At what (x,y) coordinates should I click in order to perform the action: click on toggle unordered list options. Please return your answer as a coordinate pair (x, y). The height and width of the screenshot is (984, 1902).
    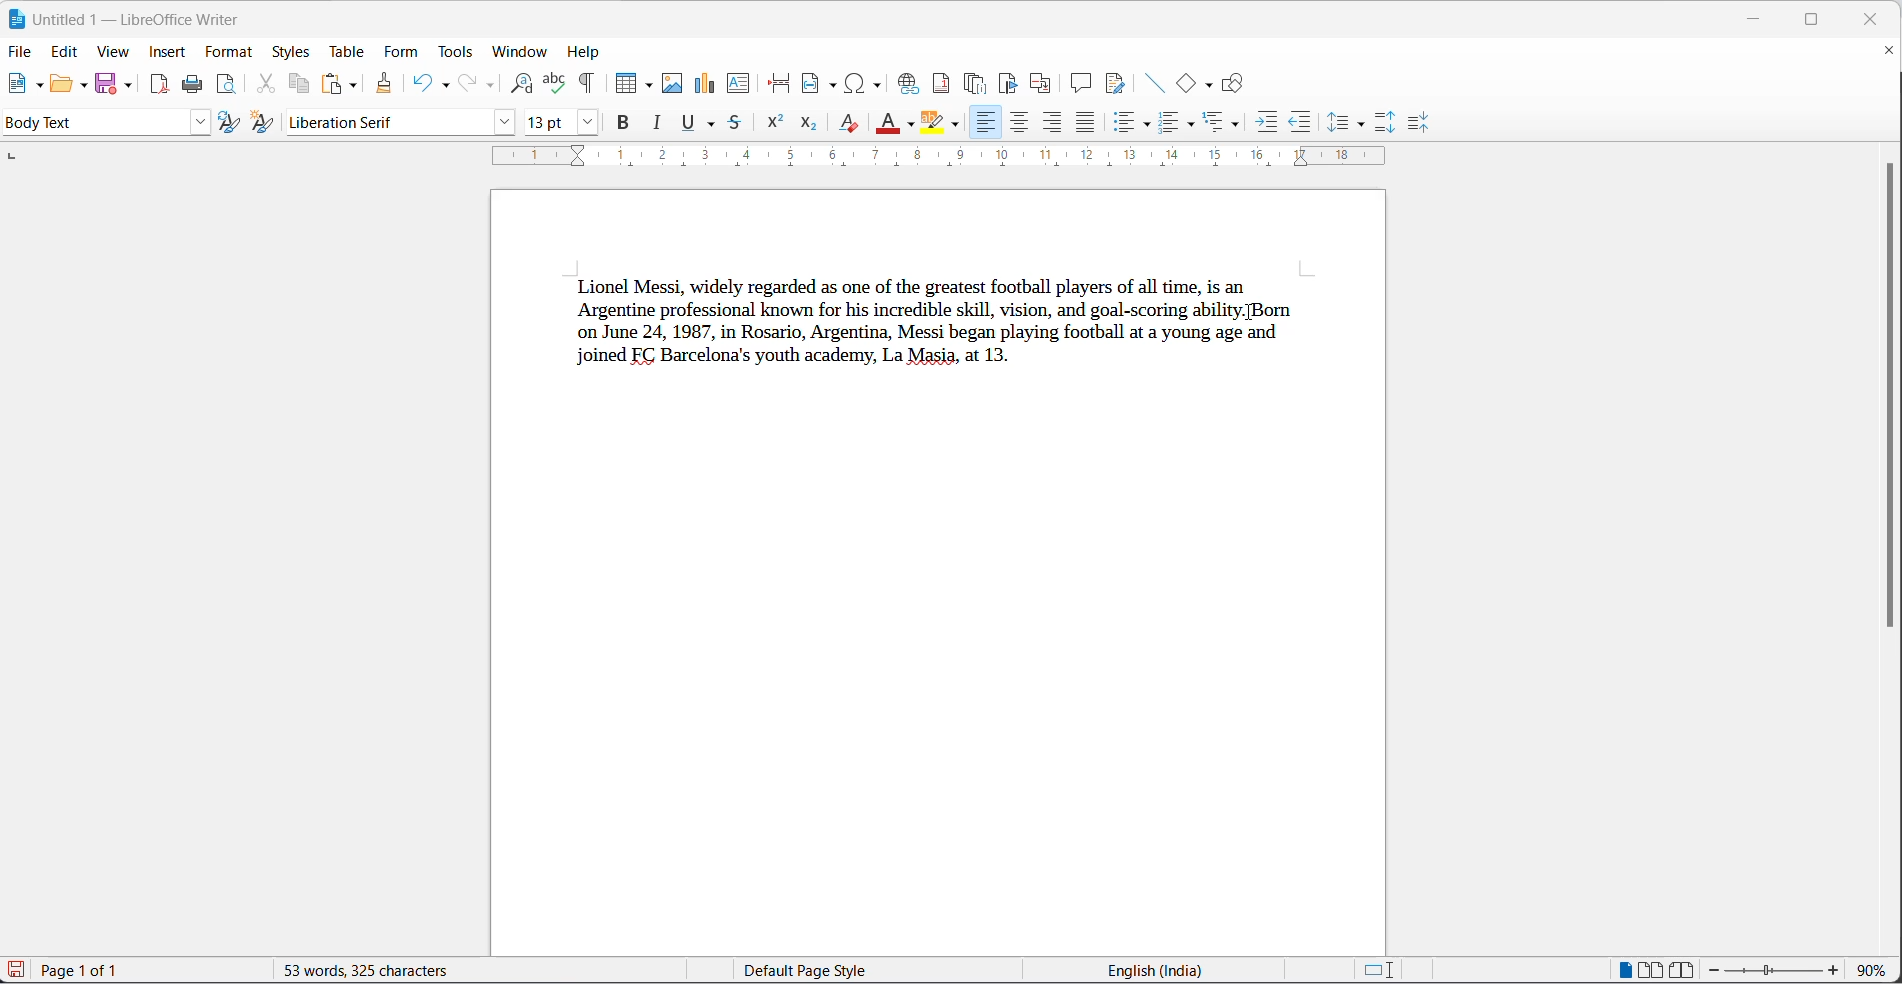
    Looking at the image, I should click on (1145, 123).